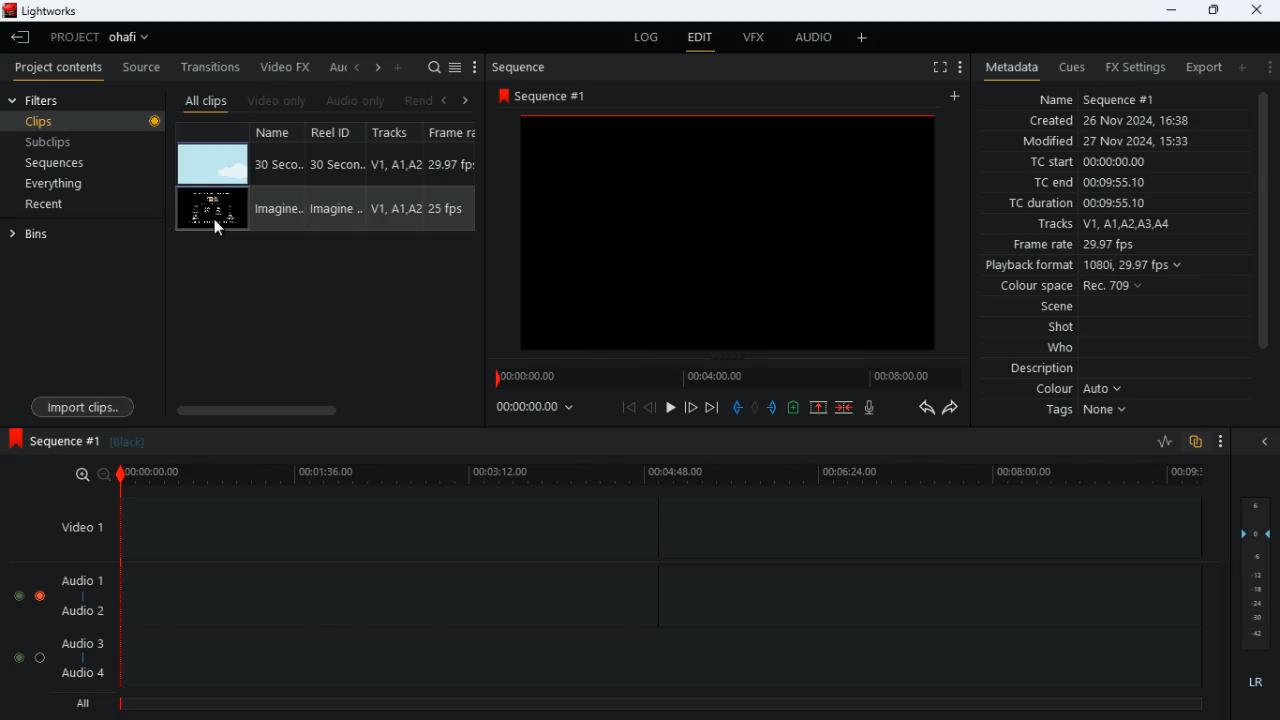  I want to click on fps, so click(454, 134).